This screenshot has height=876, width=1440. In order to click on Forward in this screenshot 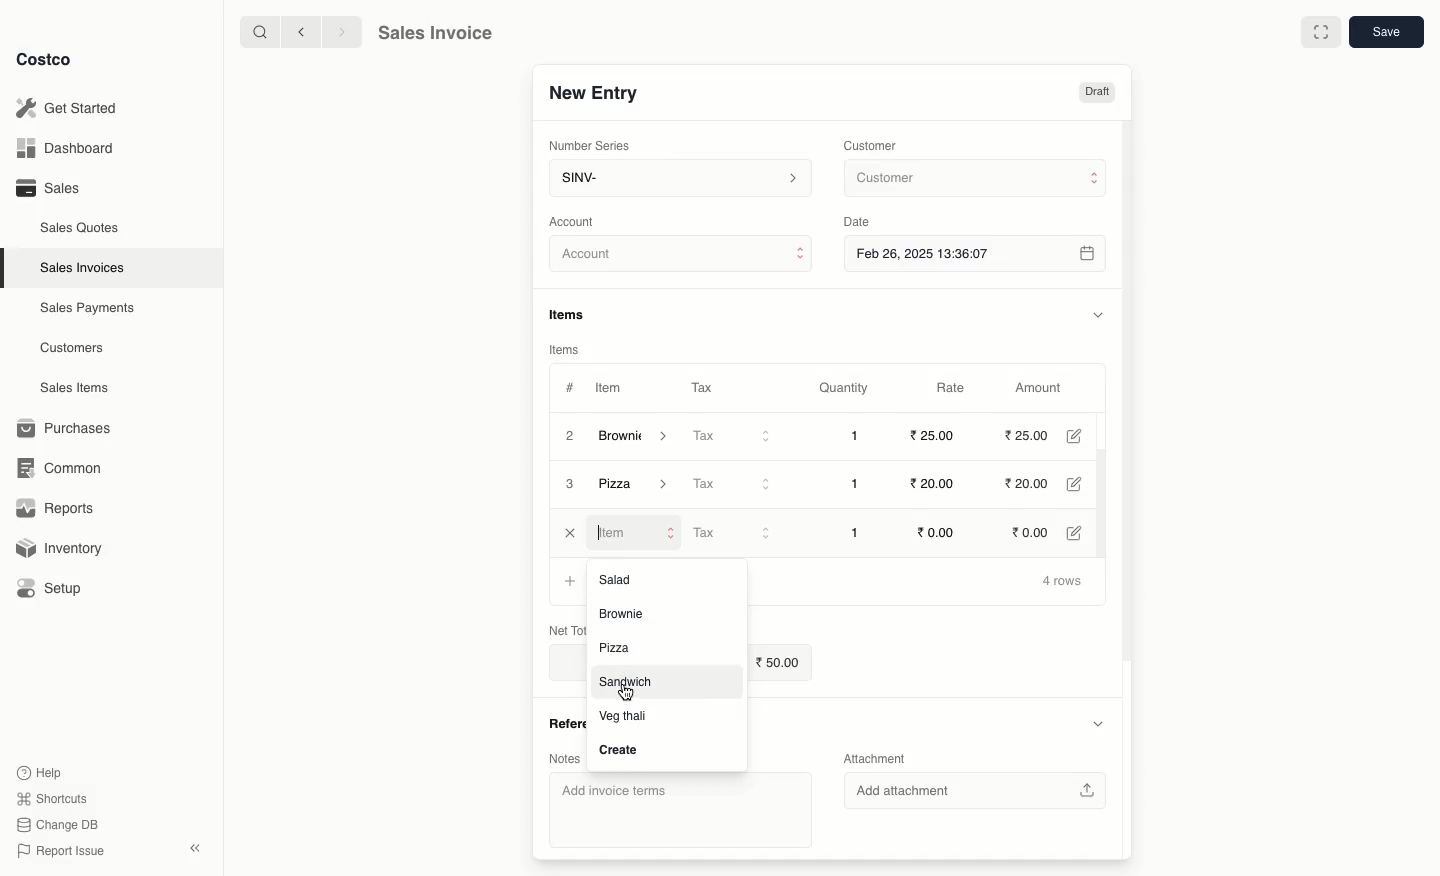, I will do `click(341, 33)`.